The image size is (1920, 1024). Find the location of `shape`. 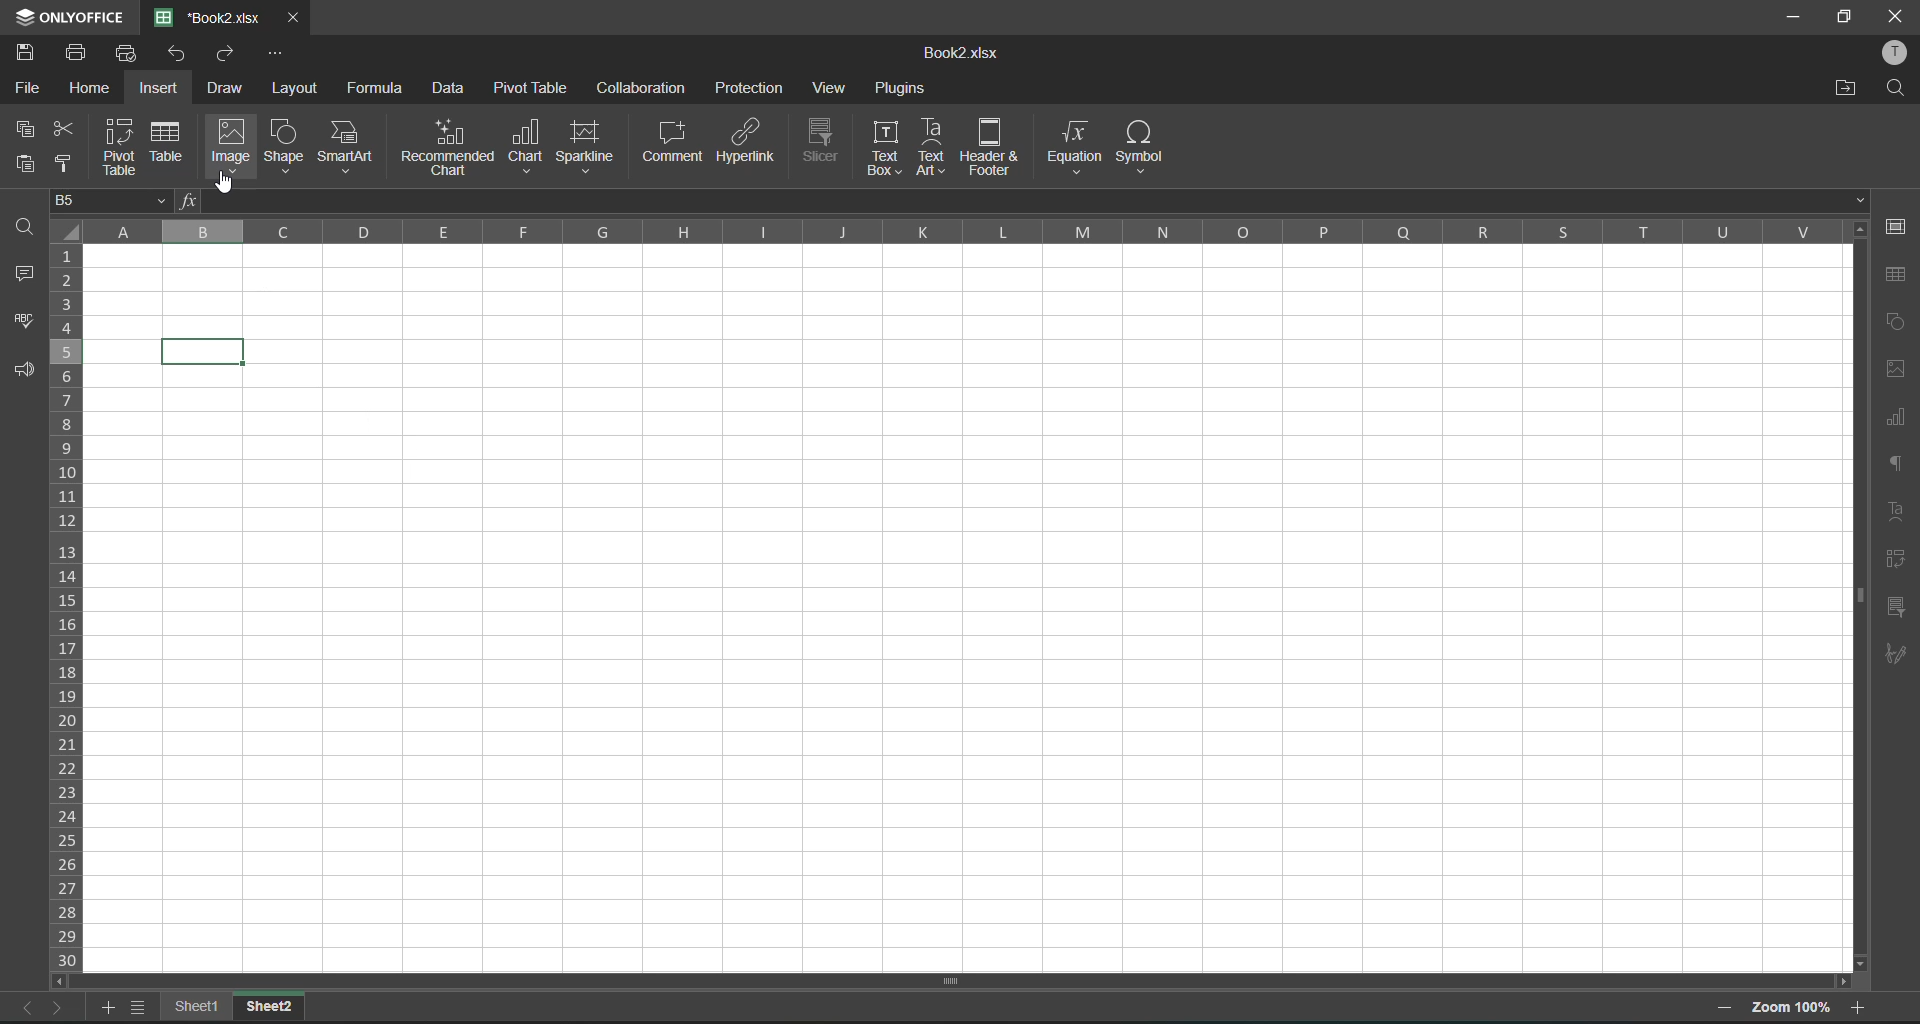

shape is located at coordinates (285, 146).